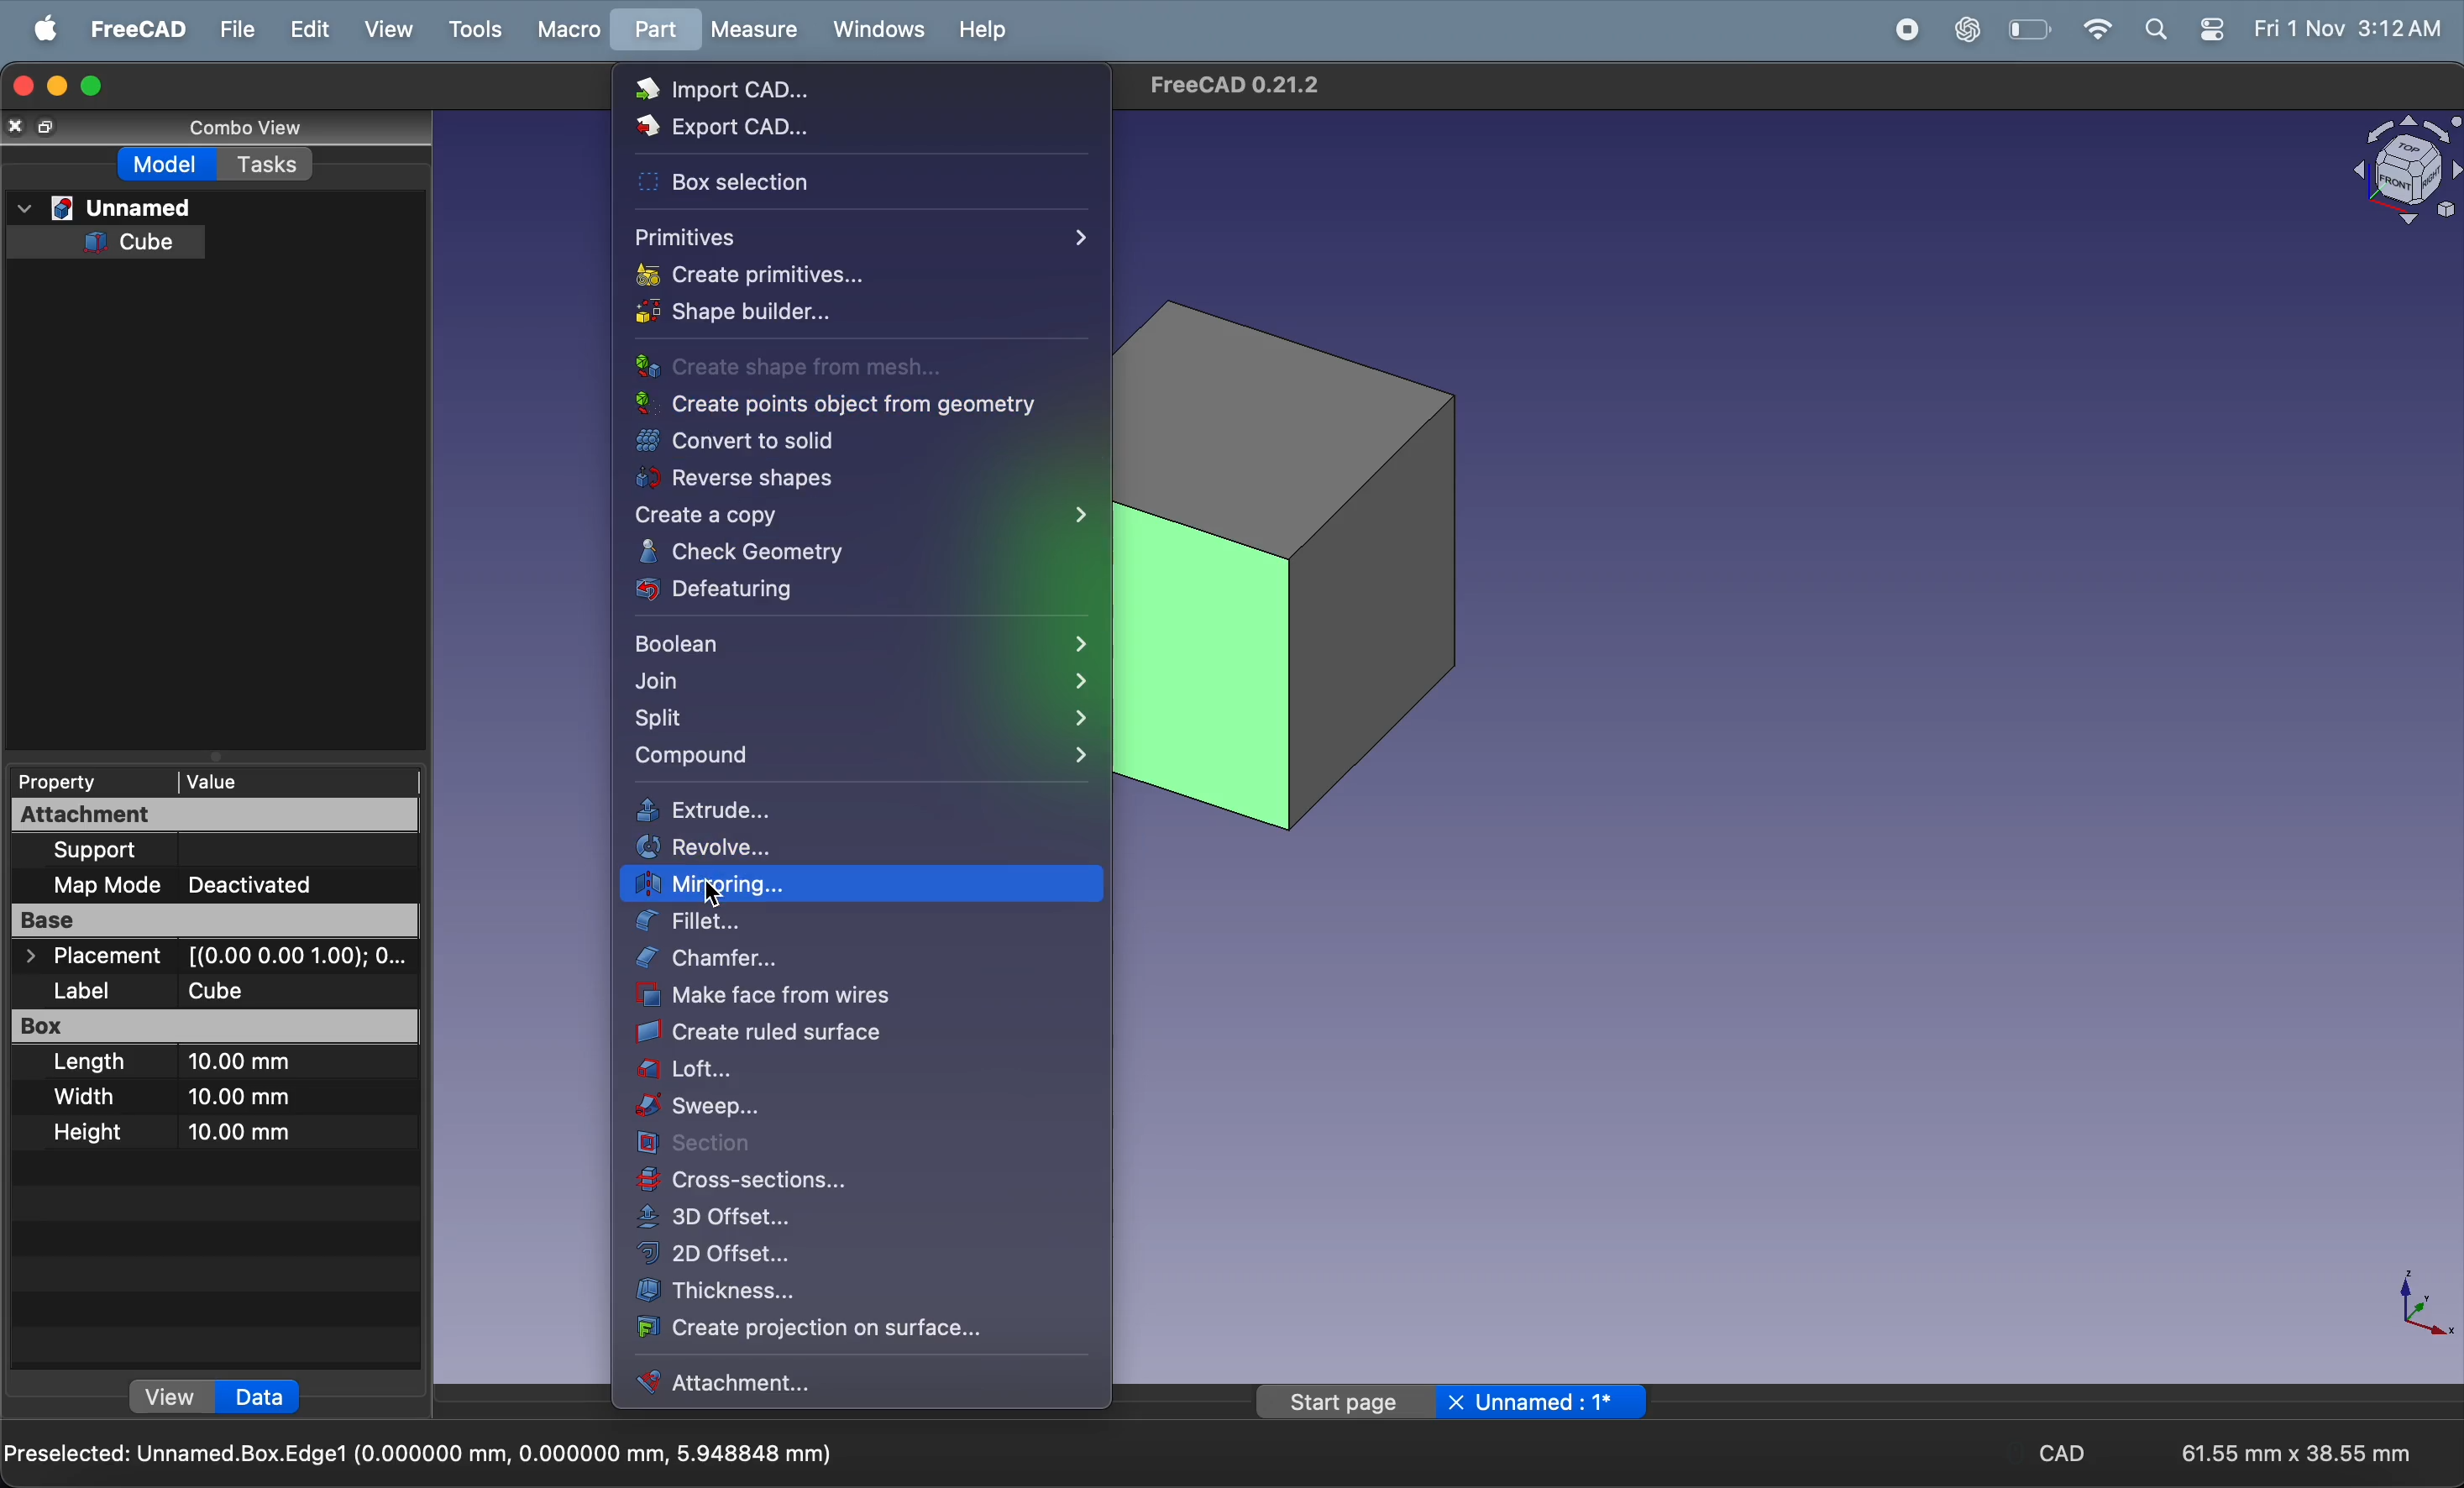 The width and height of the screenshot is (2464, 1488). Describe the element at coordinates (2408, 1307) in the screenshot. I see `axis` at that location.